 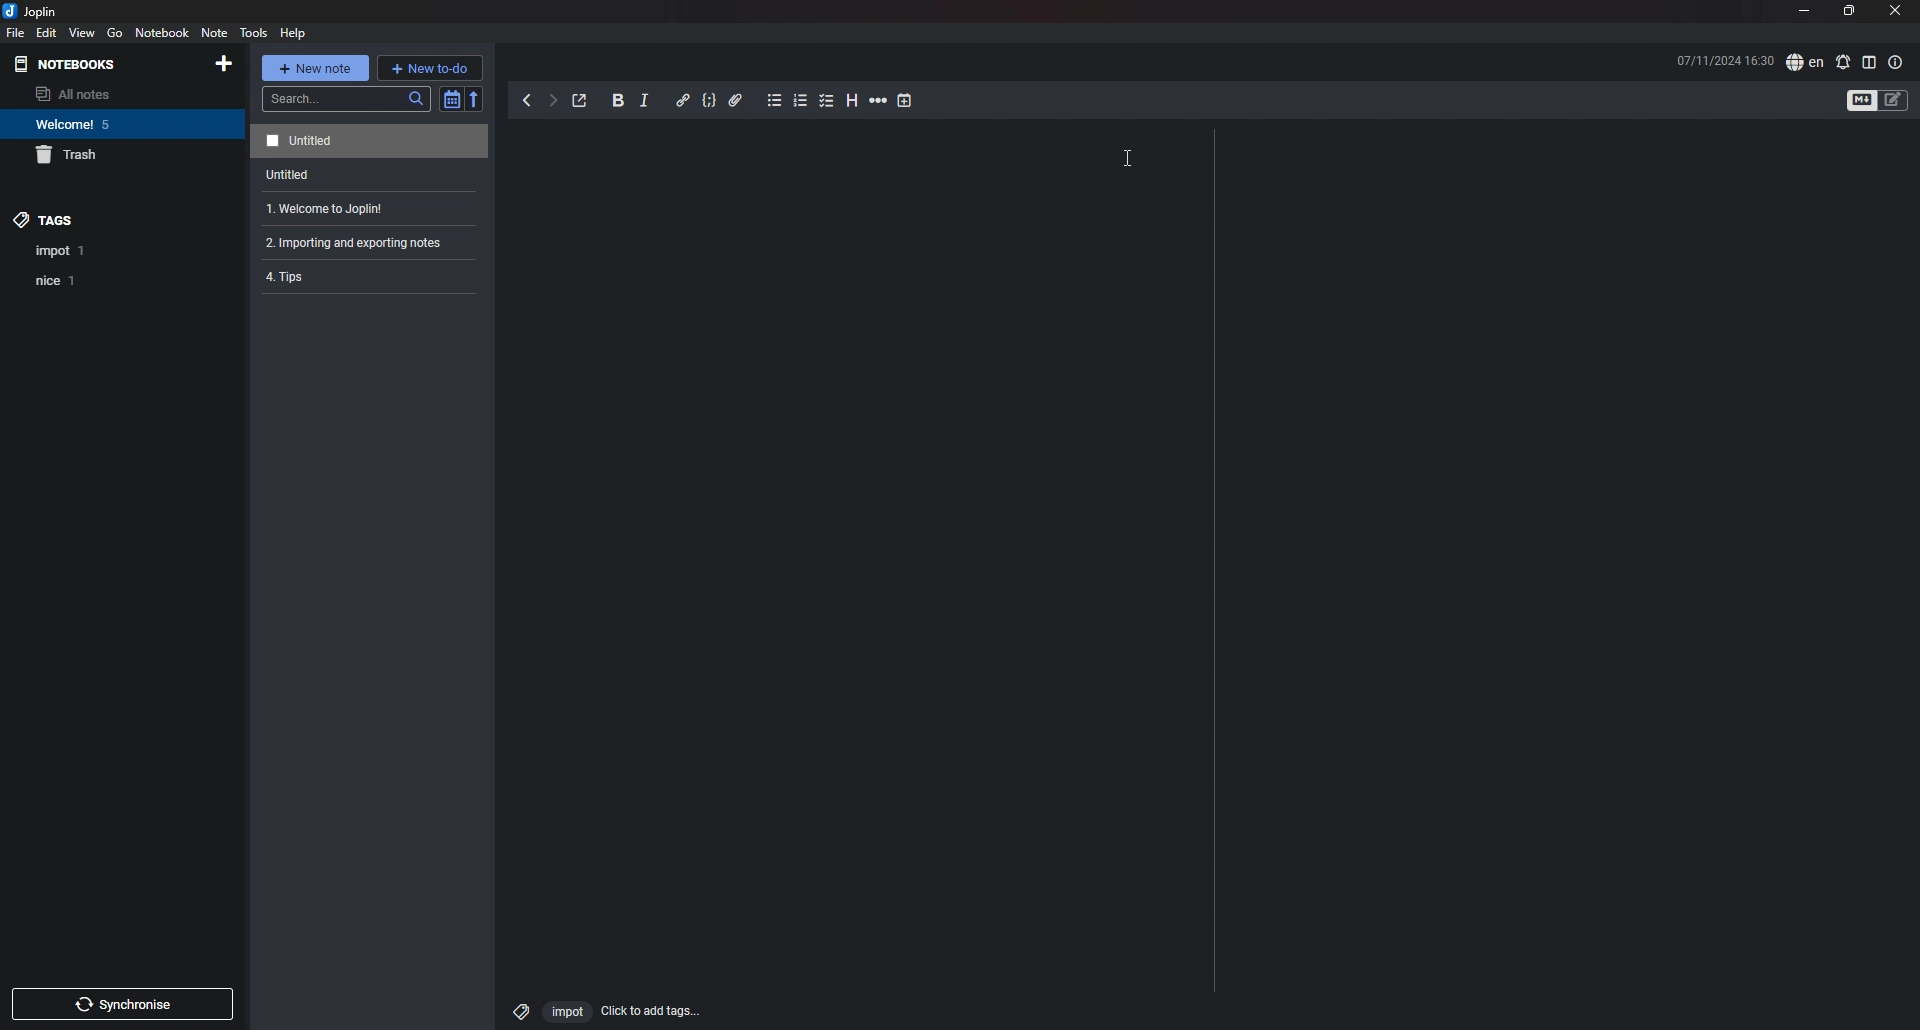 I want to click on go, so click(x=115, y=32).